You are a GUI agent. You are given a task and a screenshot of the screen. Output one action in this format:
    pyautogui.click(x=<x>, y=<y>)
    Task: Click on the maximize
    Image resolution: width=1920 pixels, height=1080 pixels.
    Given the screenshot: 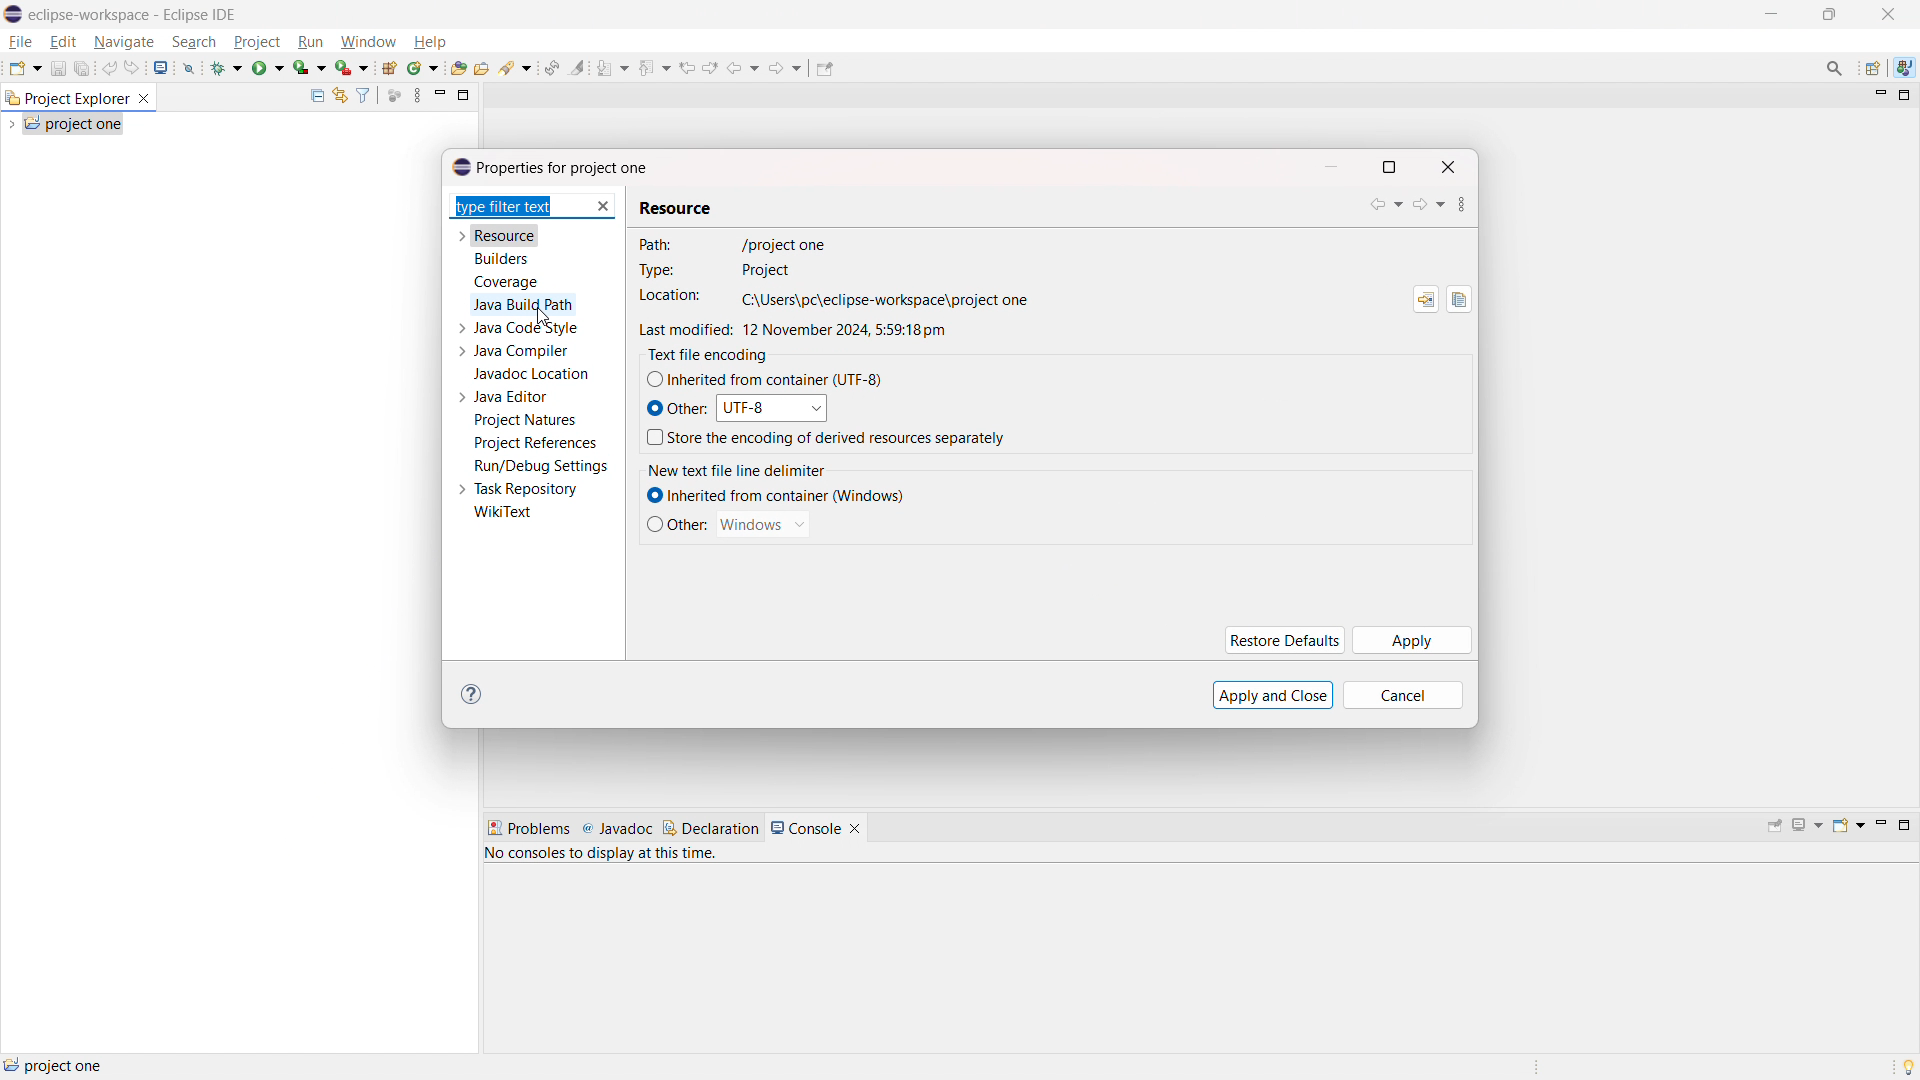 What is the action you would take?
    pyautogui.click(x=1770, y=14)
    